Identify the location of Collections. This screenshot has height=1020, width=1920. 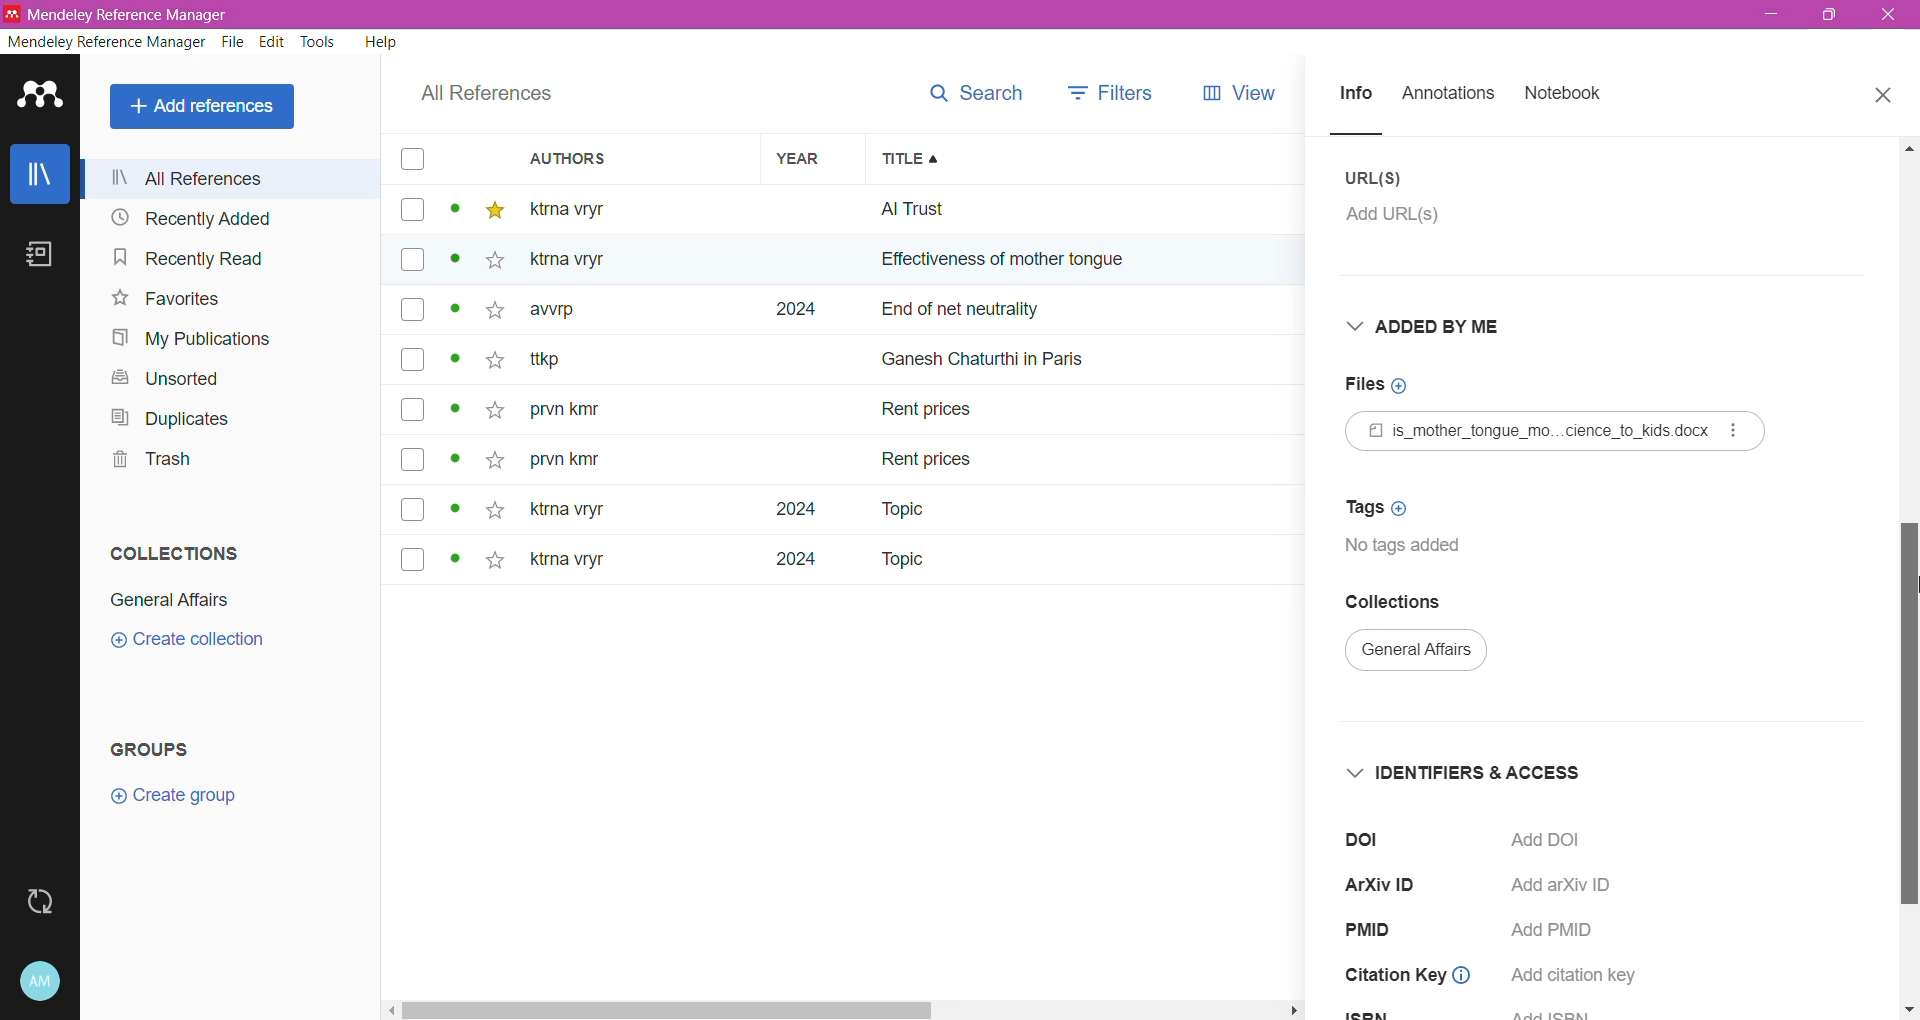
(1399, 603).